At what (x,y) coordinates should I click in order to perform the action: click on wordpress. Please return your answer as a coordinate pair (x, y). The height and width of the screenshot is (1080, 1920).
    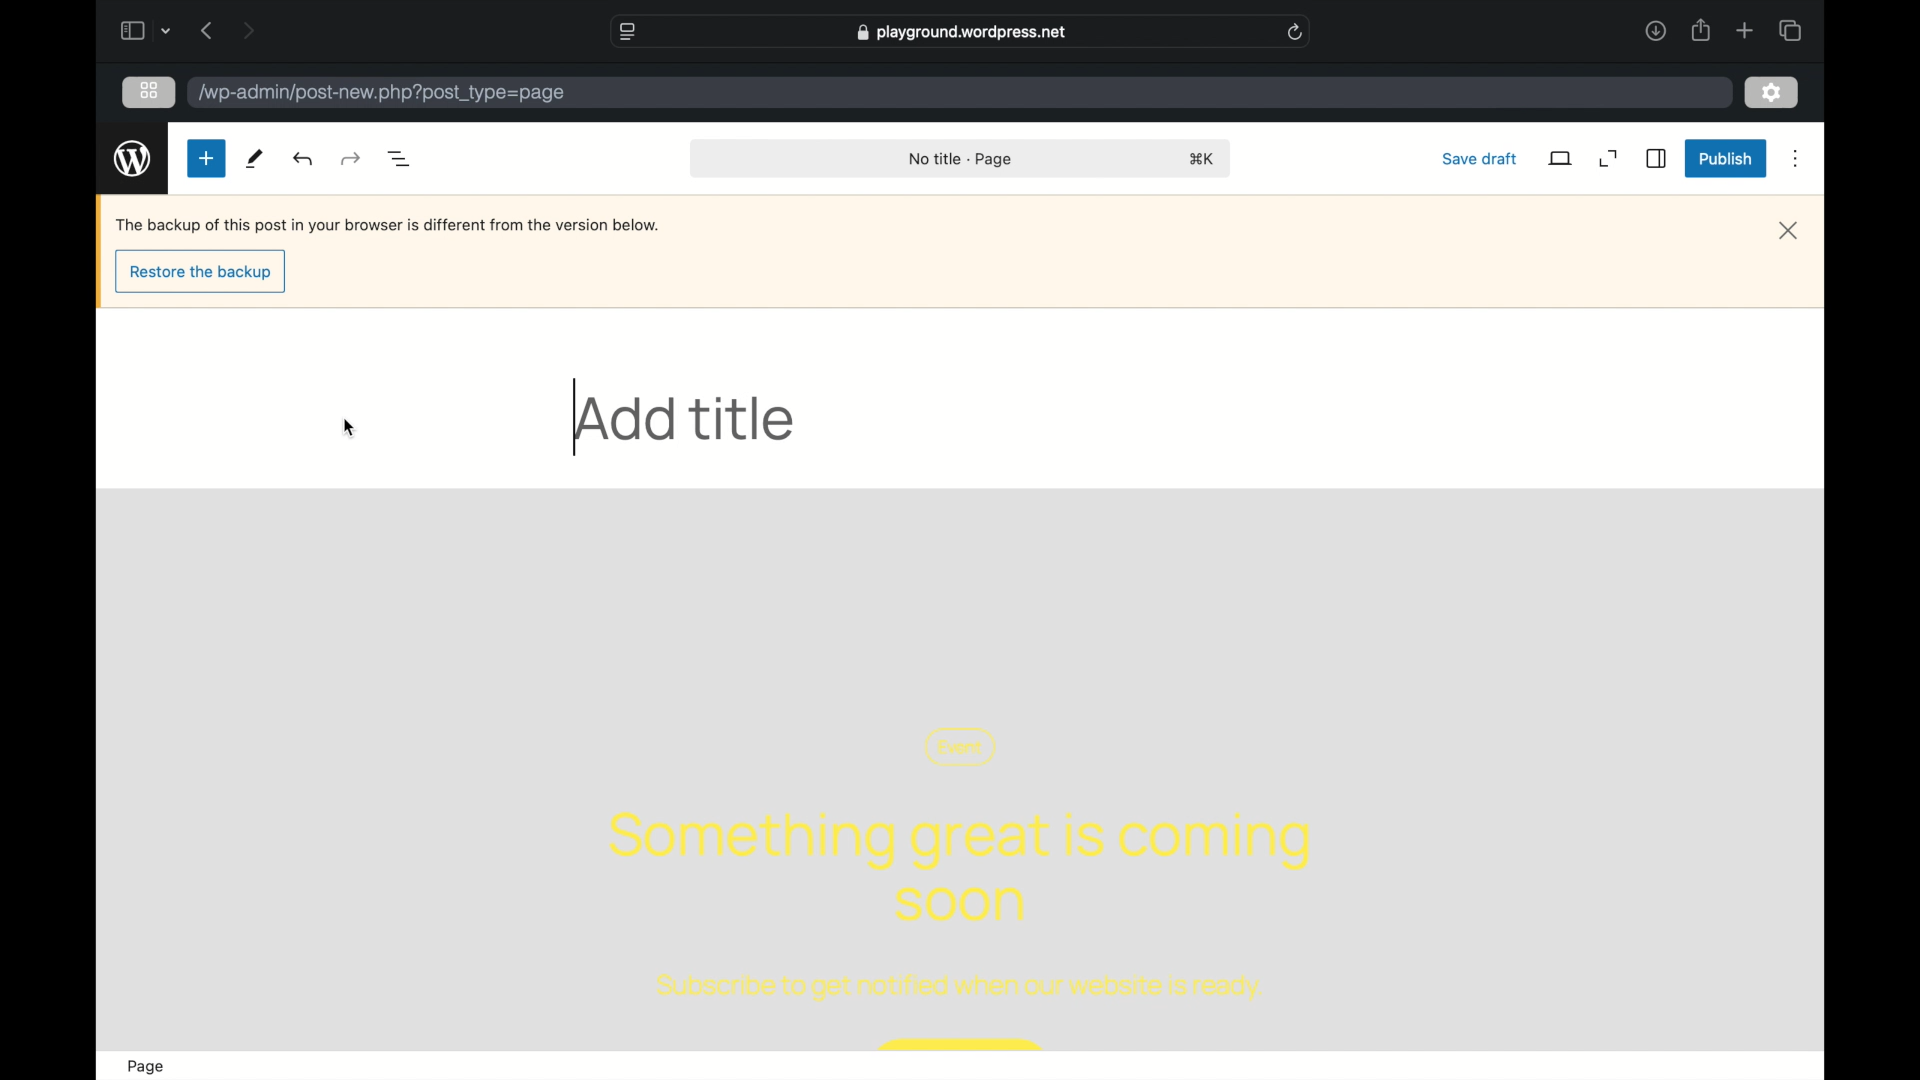
    Looking at the image, I should click on (133, 161).